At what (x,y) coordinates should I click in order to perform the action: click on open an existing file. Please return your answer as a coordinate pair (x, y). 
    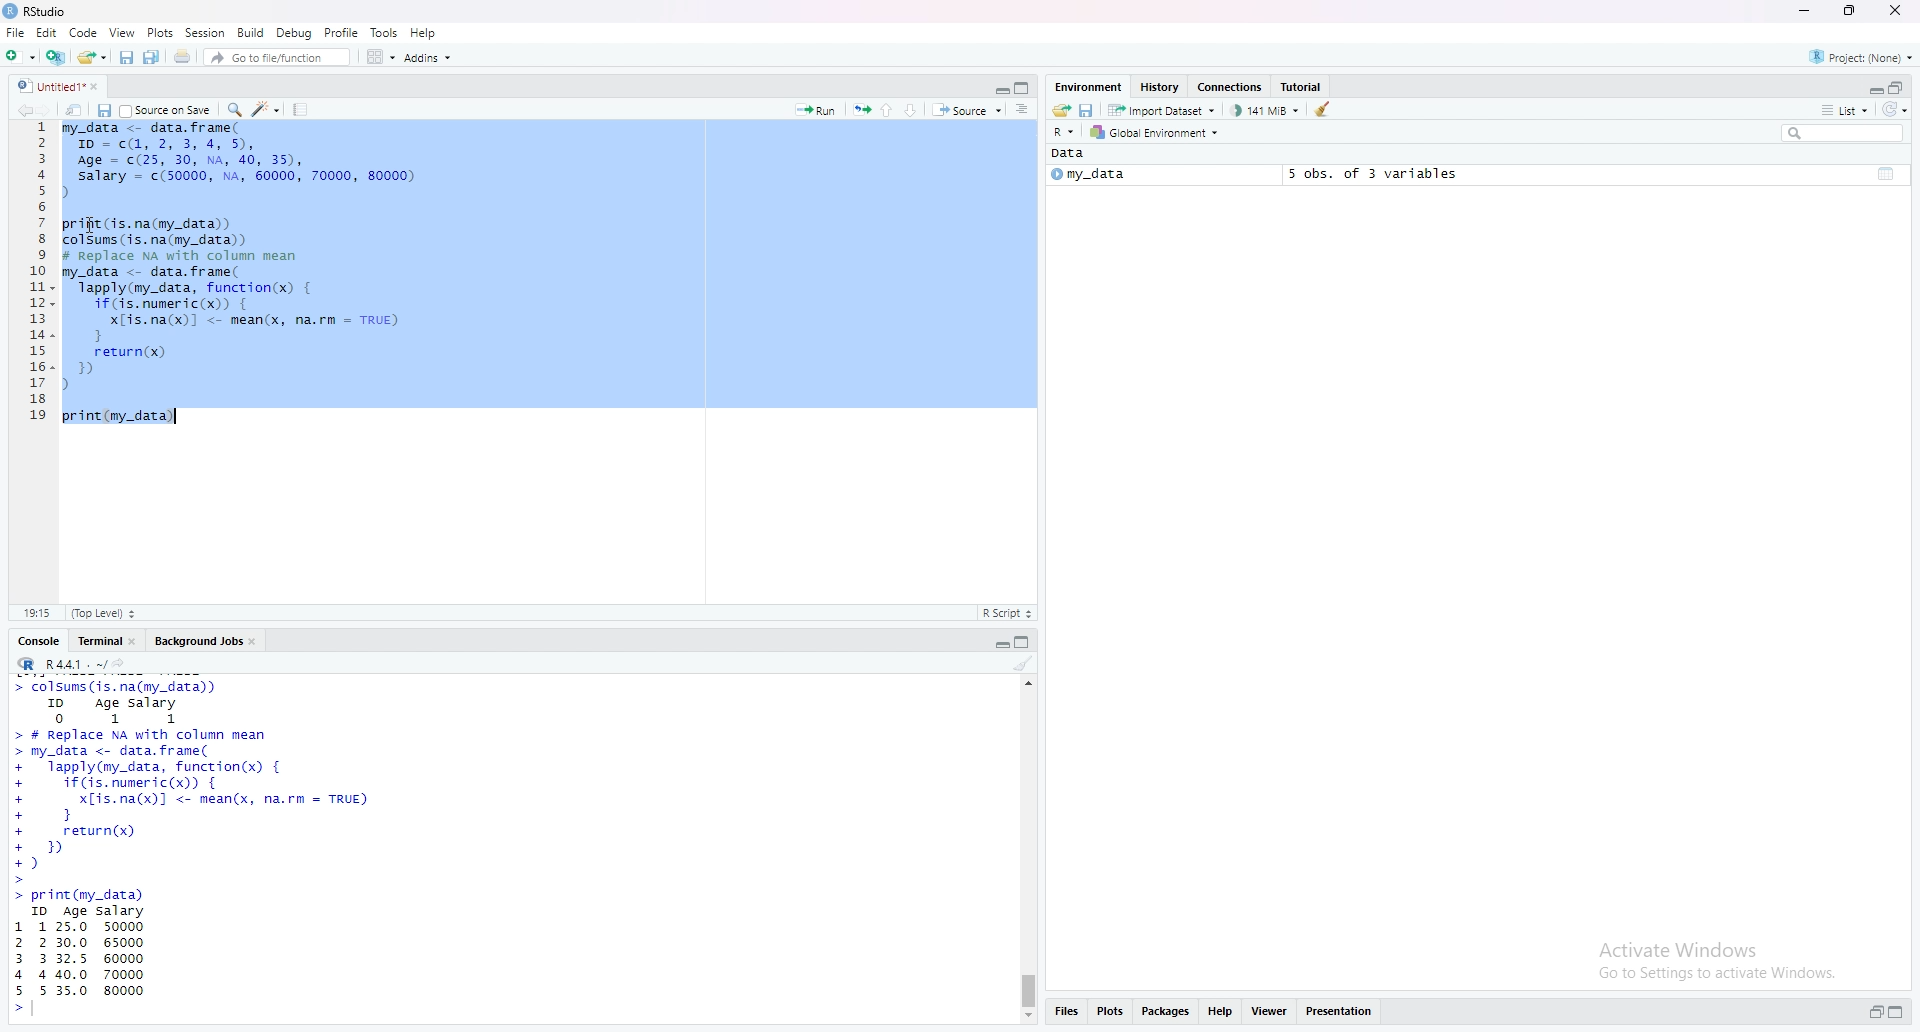
    Looking at the image, I should click on (92, 57).